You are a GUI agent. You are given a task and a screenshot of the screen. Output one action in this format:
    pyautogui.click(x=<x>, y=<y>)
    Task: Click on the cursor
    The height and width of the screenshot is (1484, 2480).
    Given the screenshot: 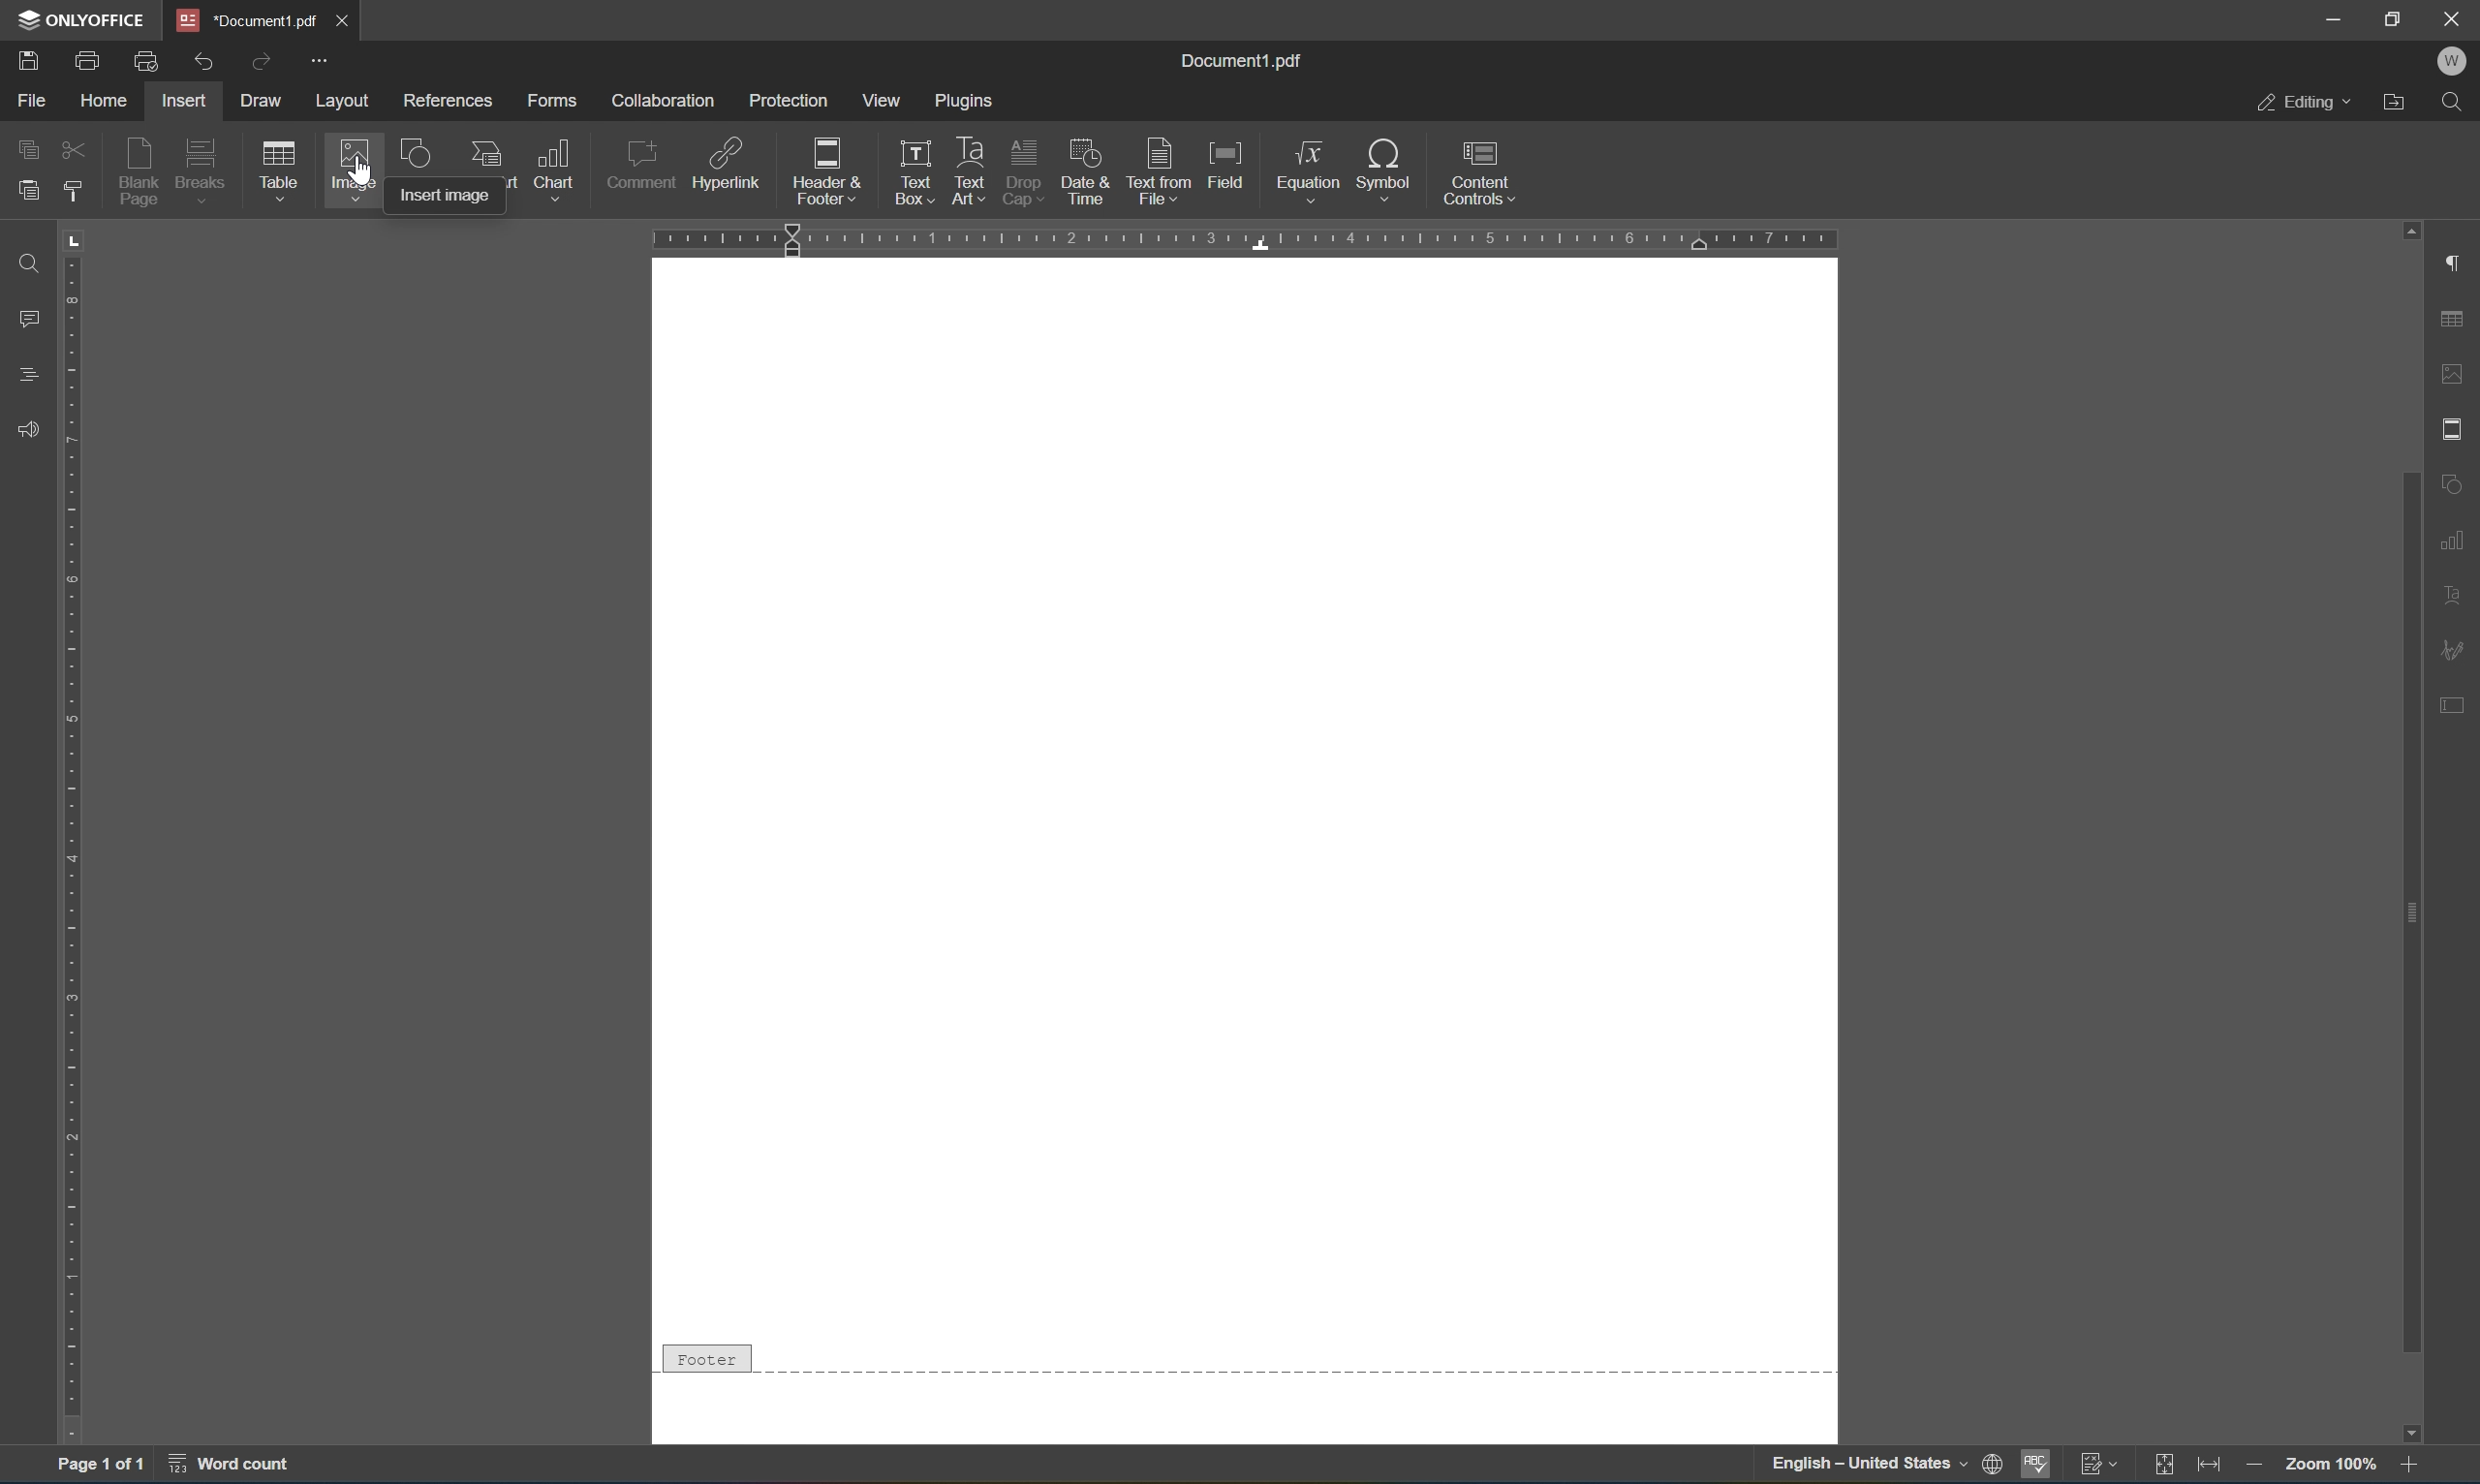 What is the action you would take?
    pyautogui.click(x=365, y=162)
    